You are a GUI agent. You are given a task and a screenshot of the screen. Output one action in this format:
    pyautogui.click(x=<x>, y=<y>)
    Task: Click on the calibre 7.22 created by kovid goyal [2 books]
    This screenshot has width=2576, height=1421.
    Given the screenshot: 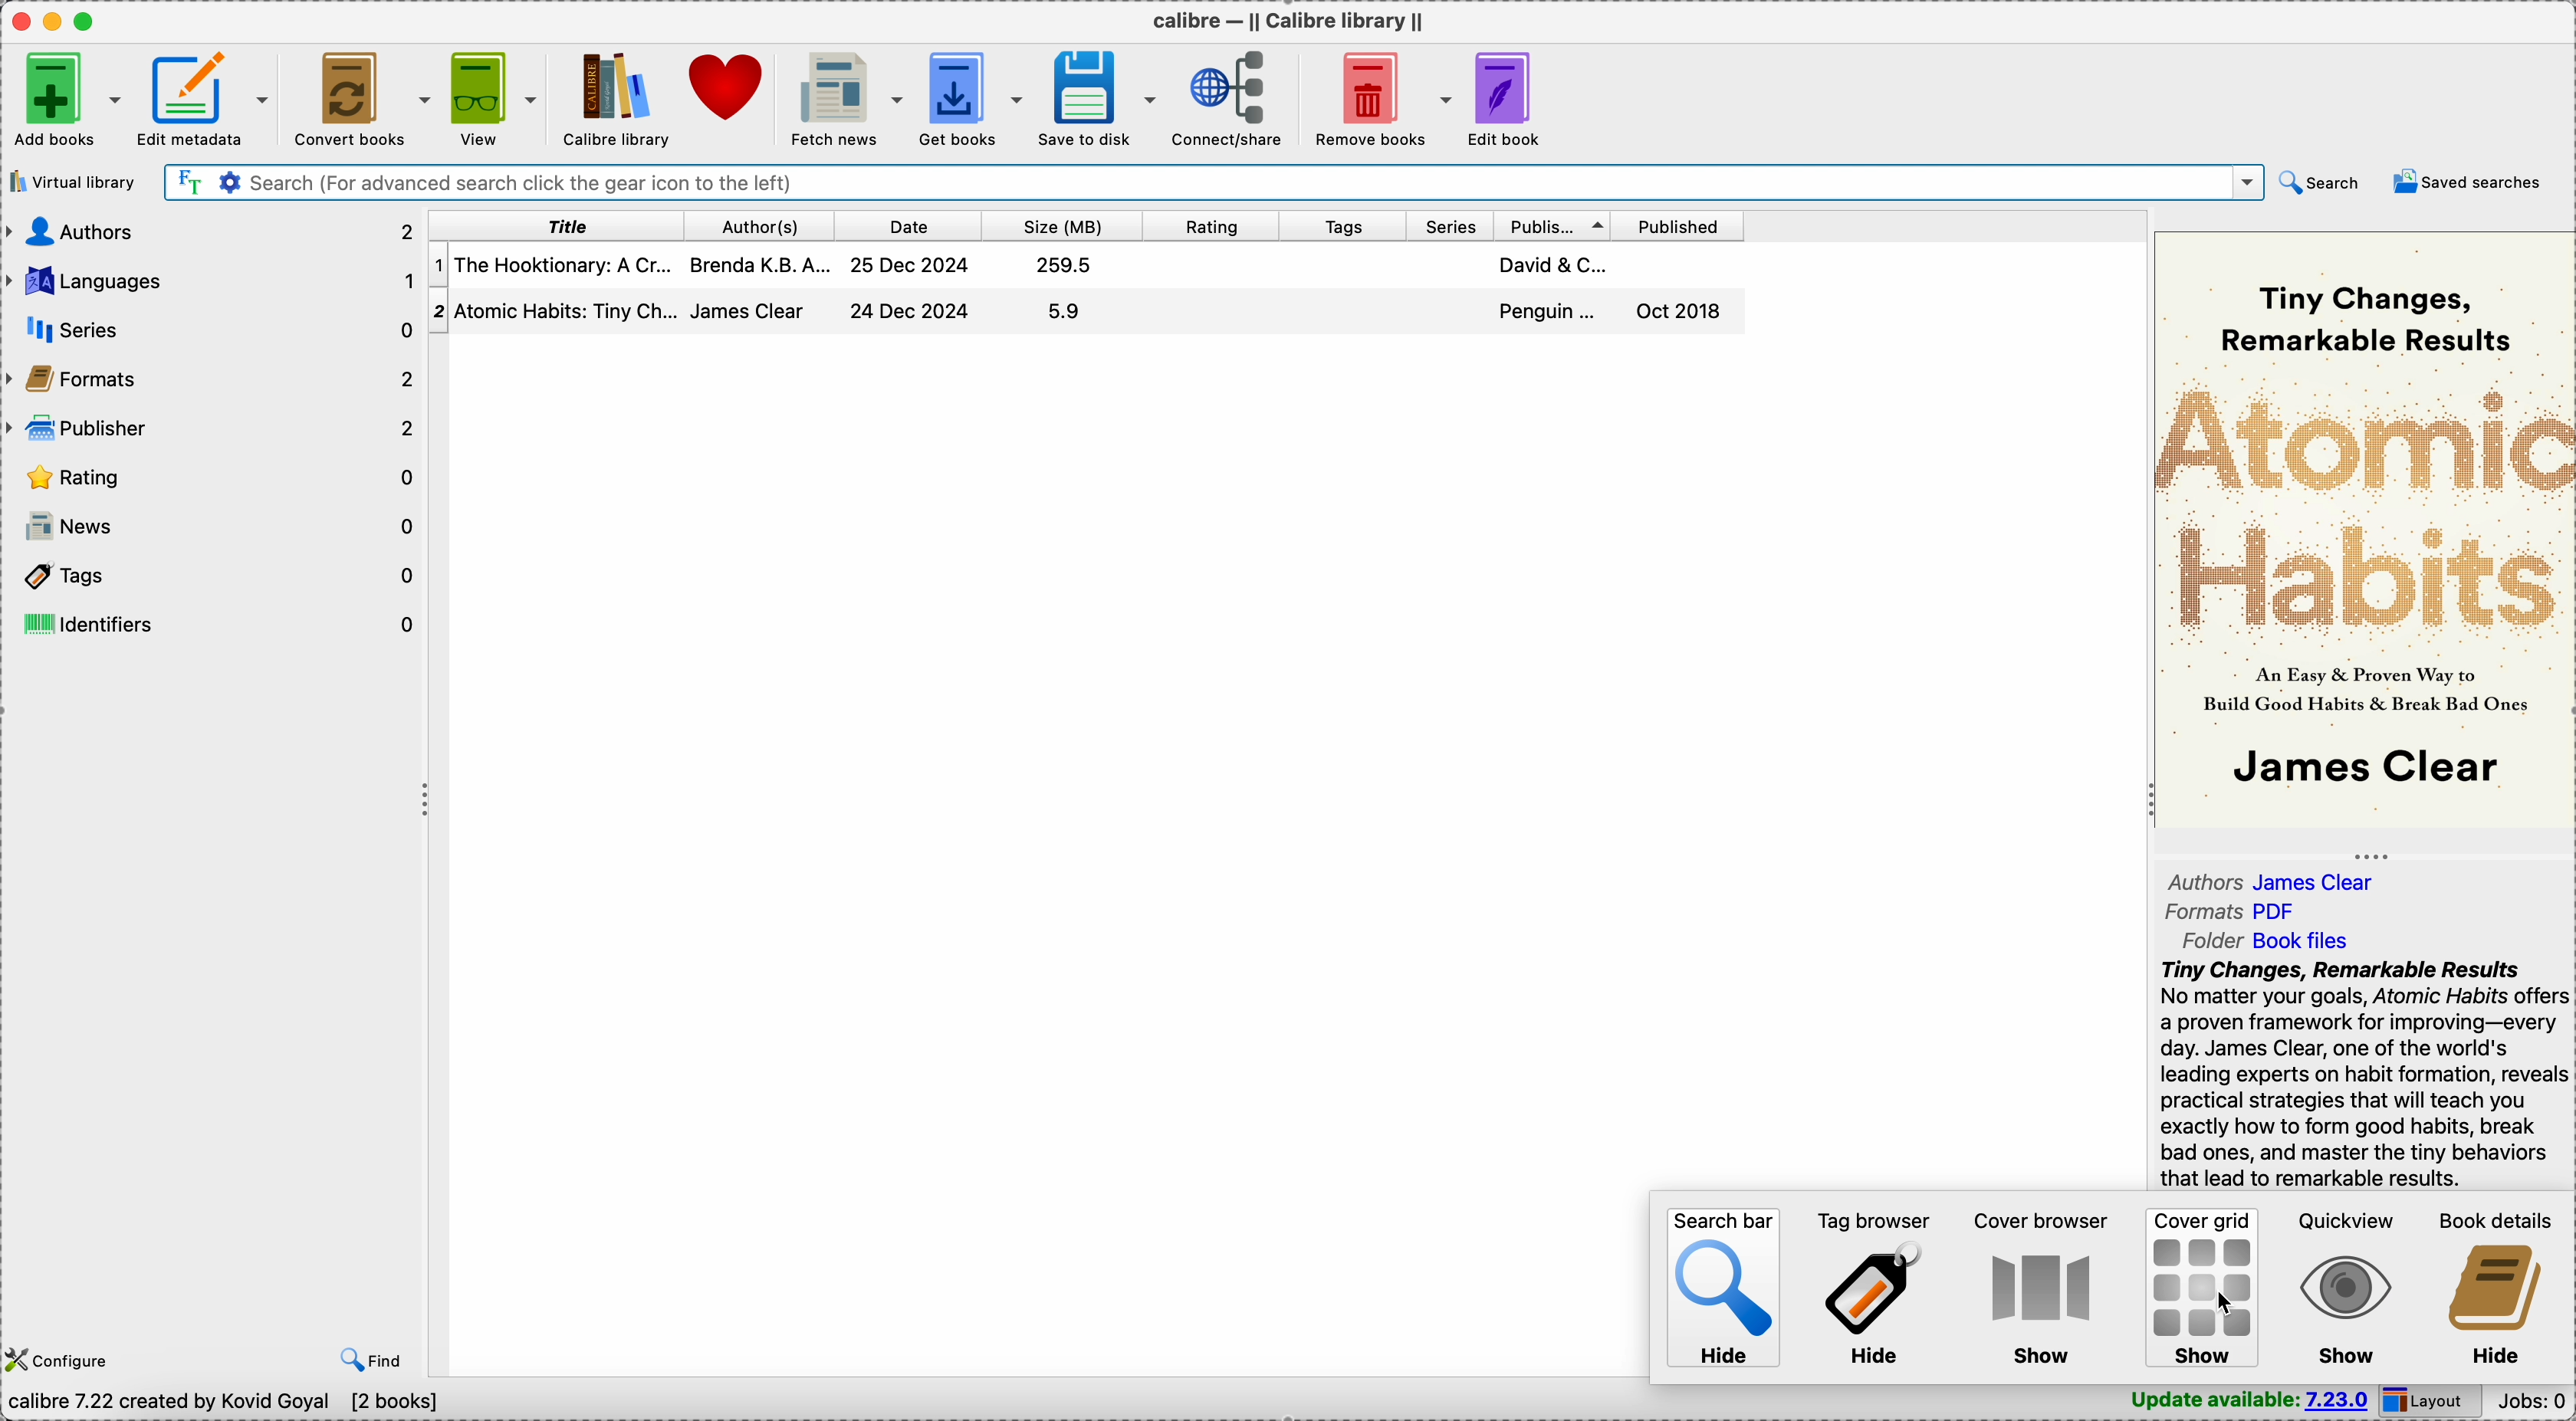 What is the action you would take?
    pyautogui.click(x=227, y=1405)
    